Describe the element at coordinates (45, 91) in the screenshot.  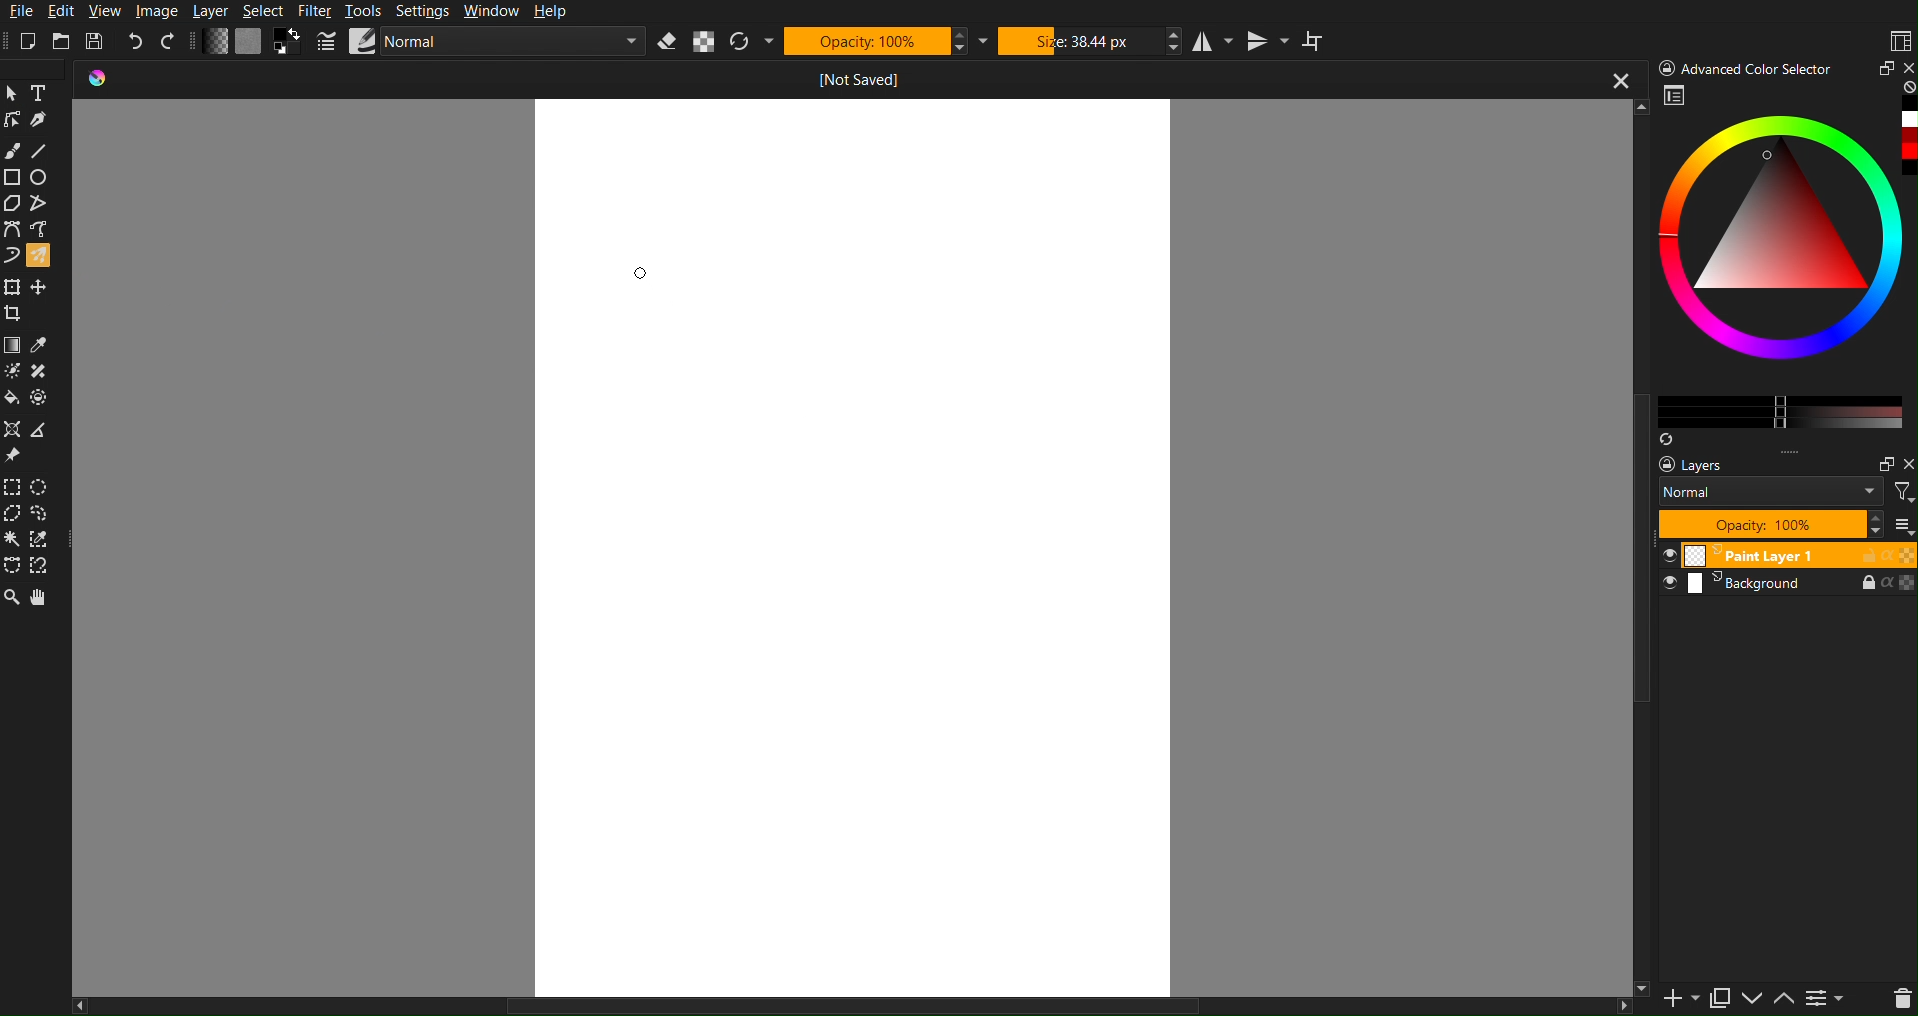
I see `Text` at that location.